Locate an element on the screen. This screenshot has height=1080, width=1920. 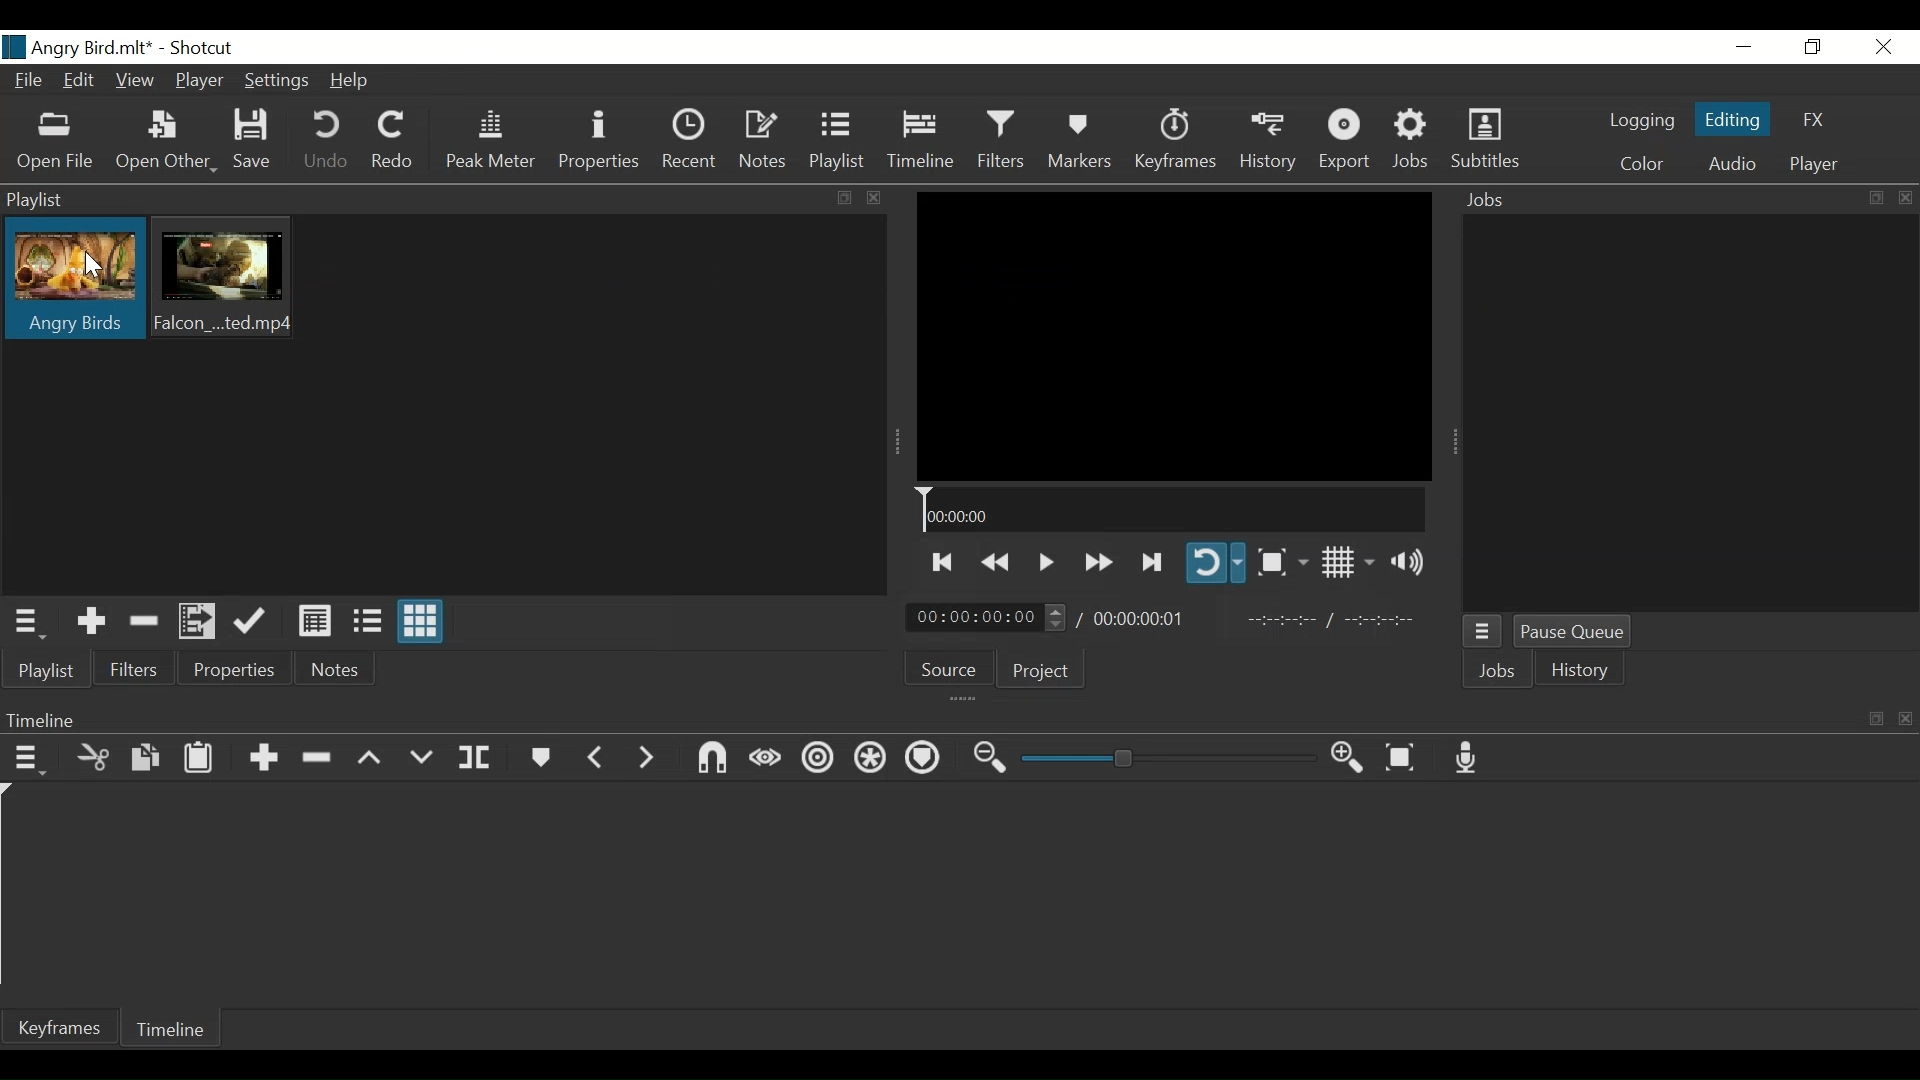
Redo is located at coordinates (395, 140).